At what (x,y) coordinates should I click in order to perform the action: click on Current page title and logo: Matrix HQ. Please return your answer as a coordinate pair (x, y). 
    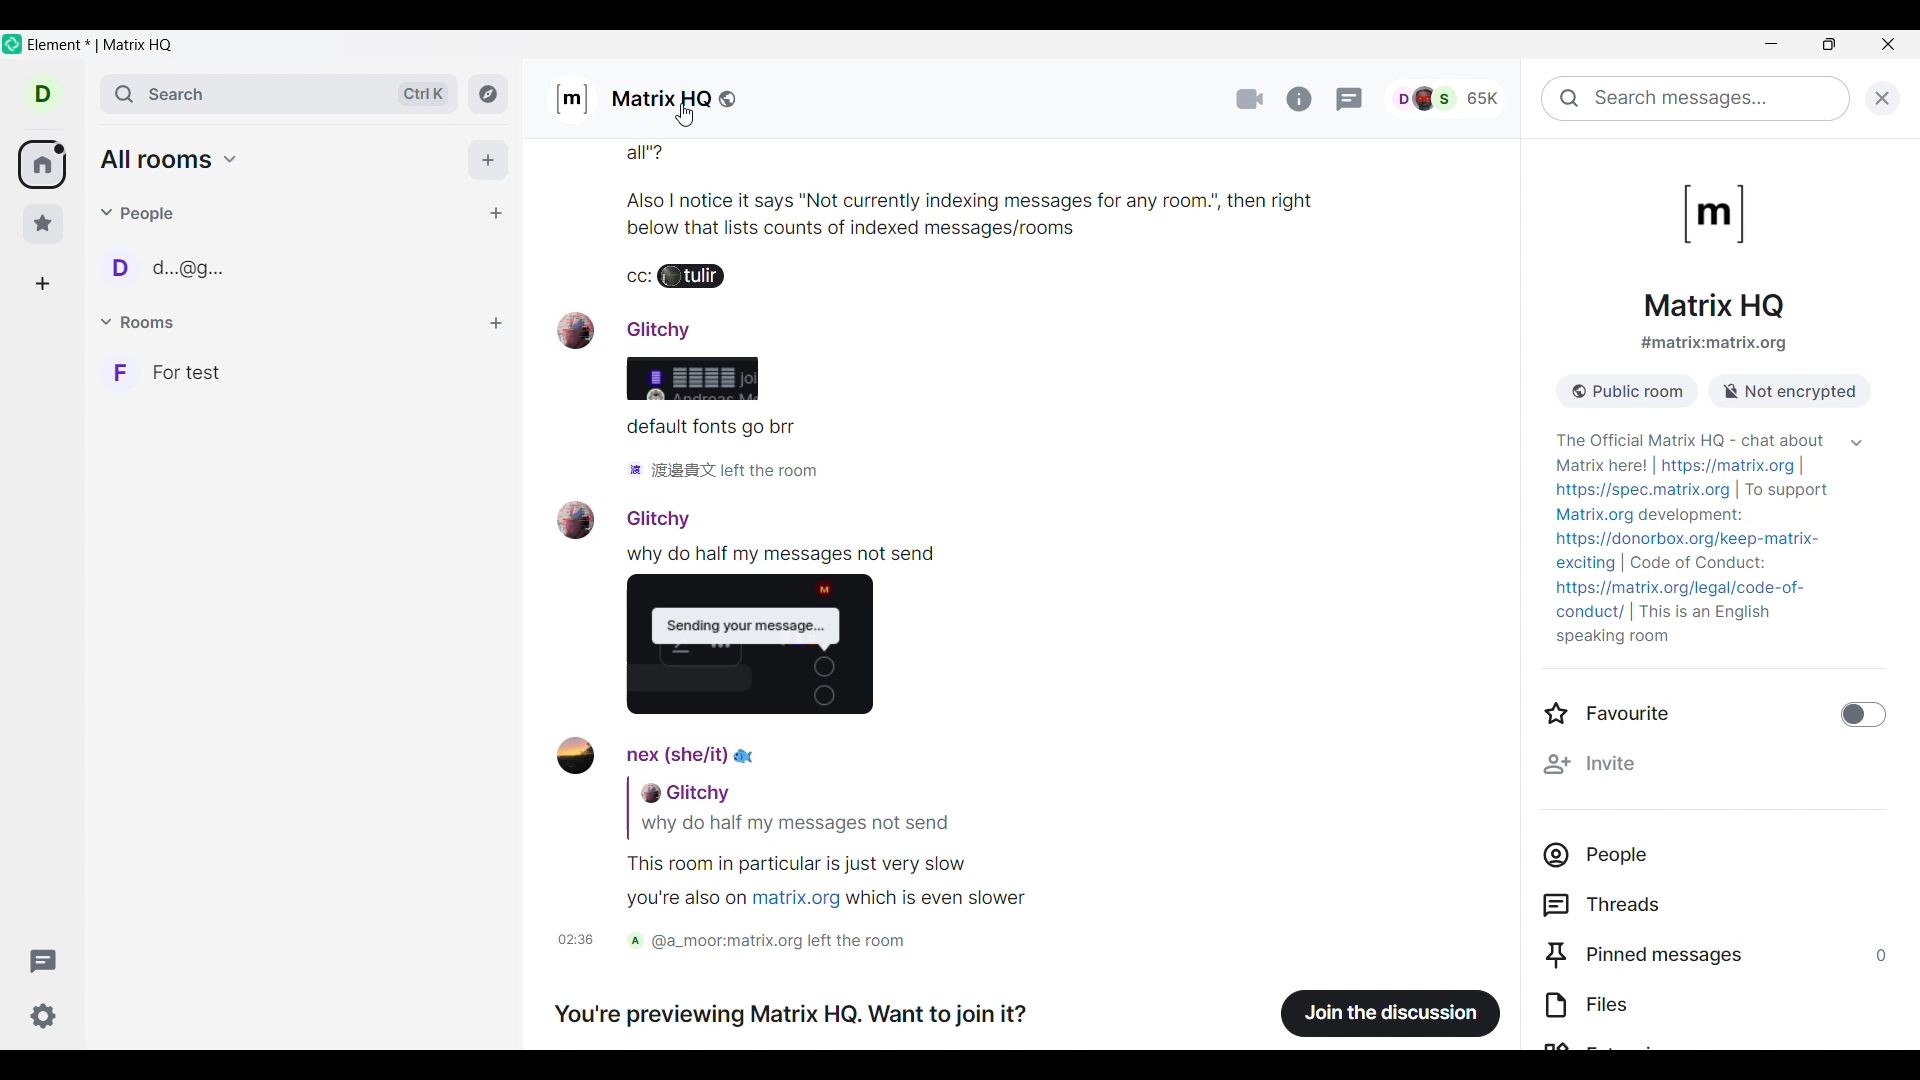
    Looking at the image, I should click on (1712, 249).